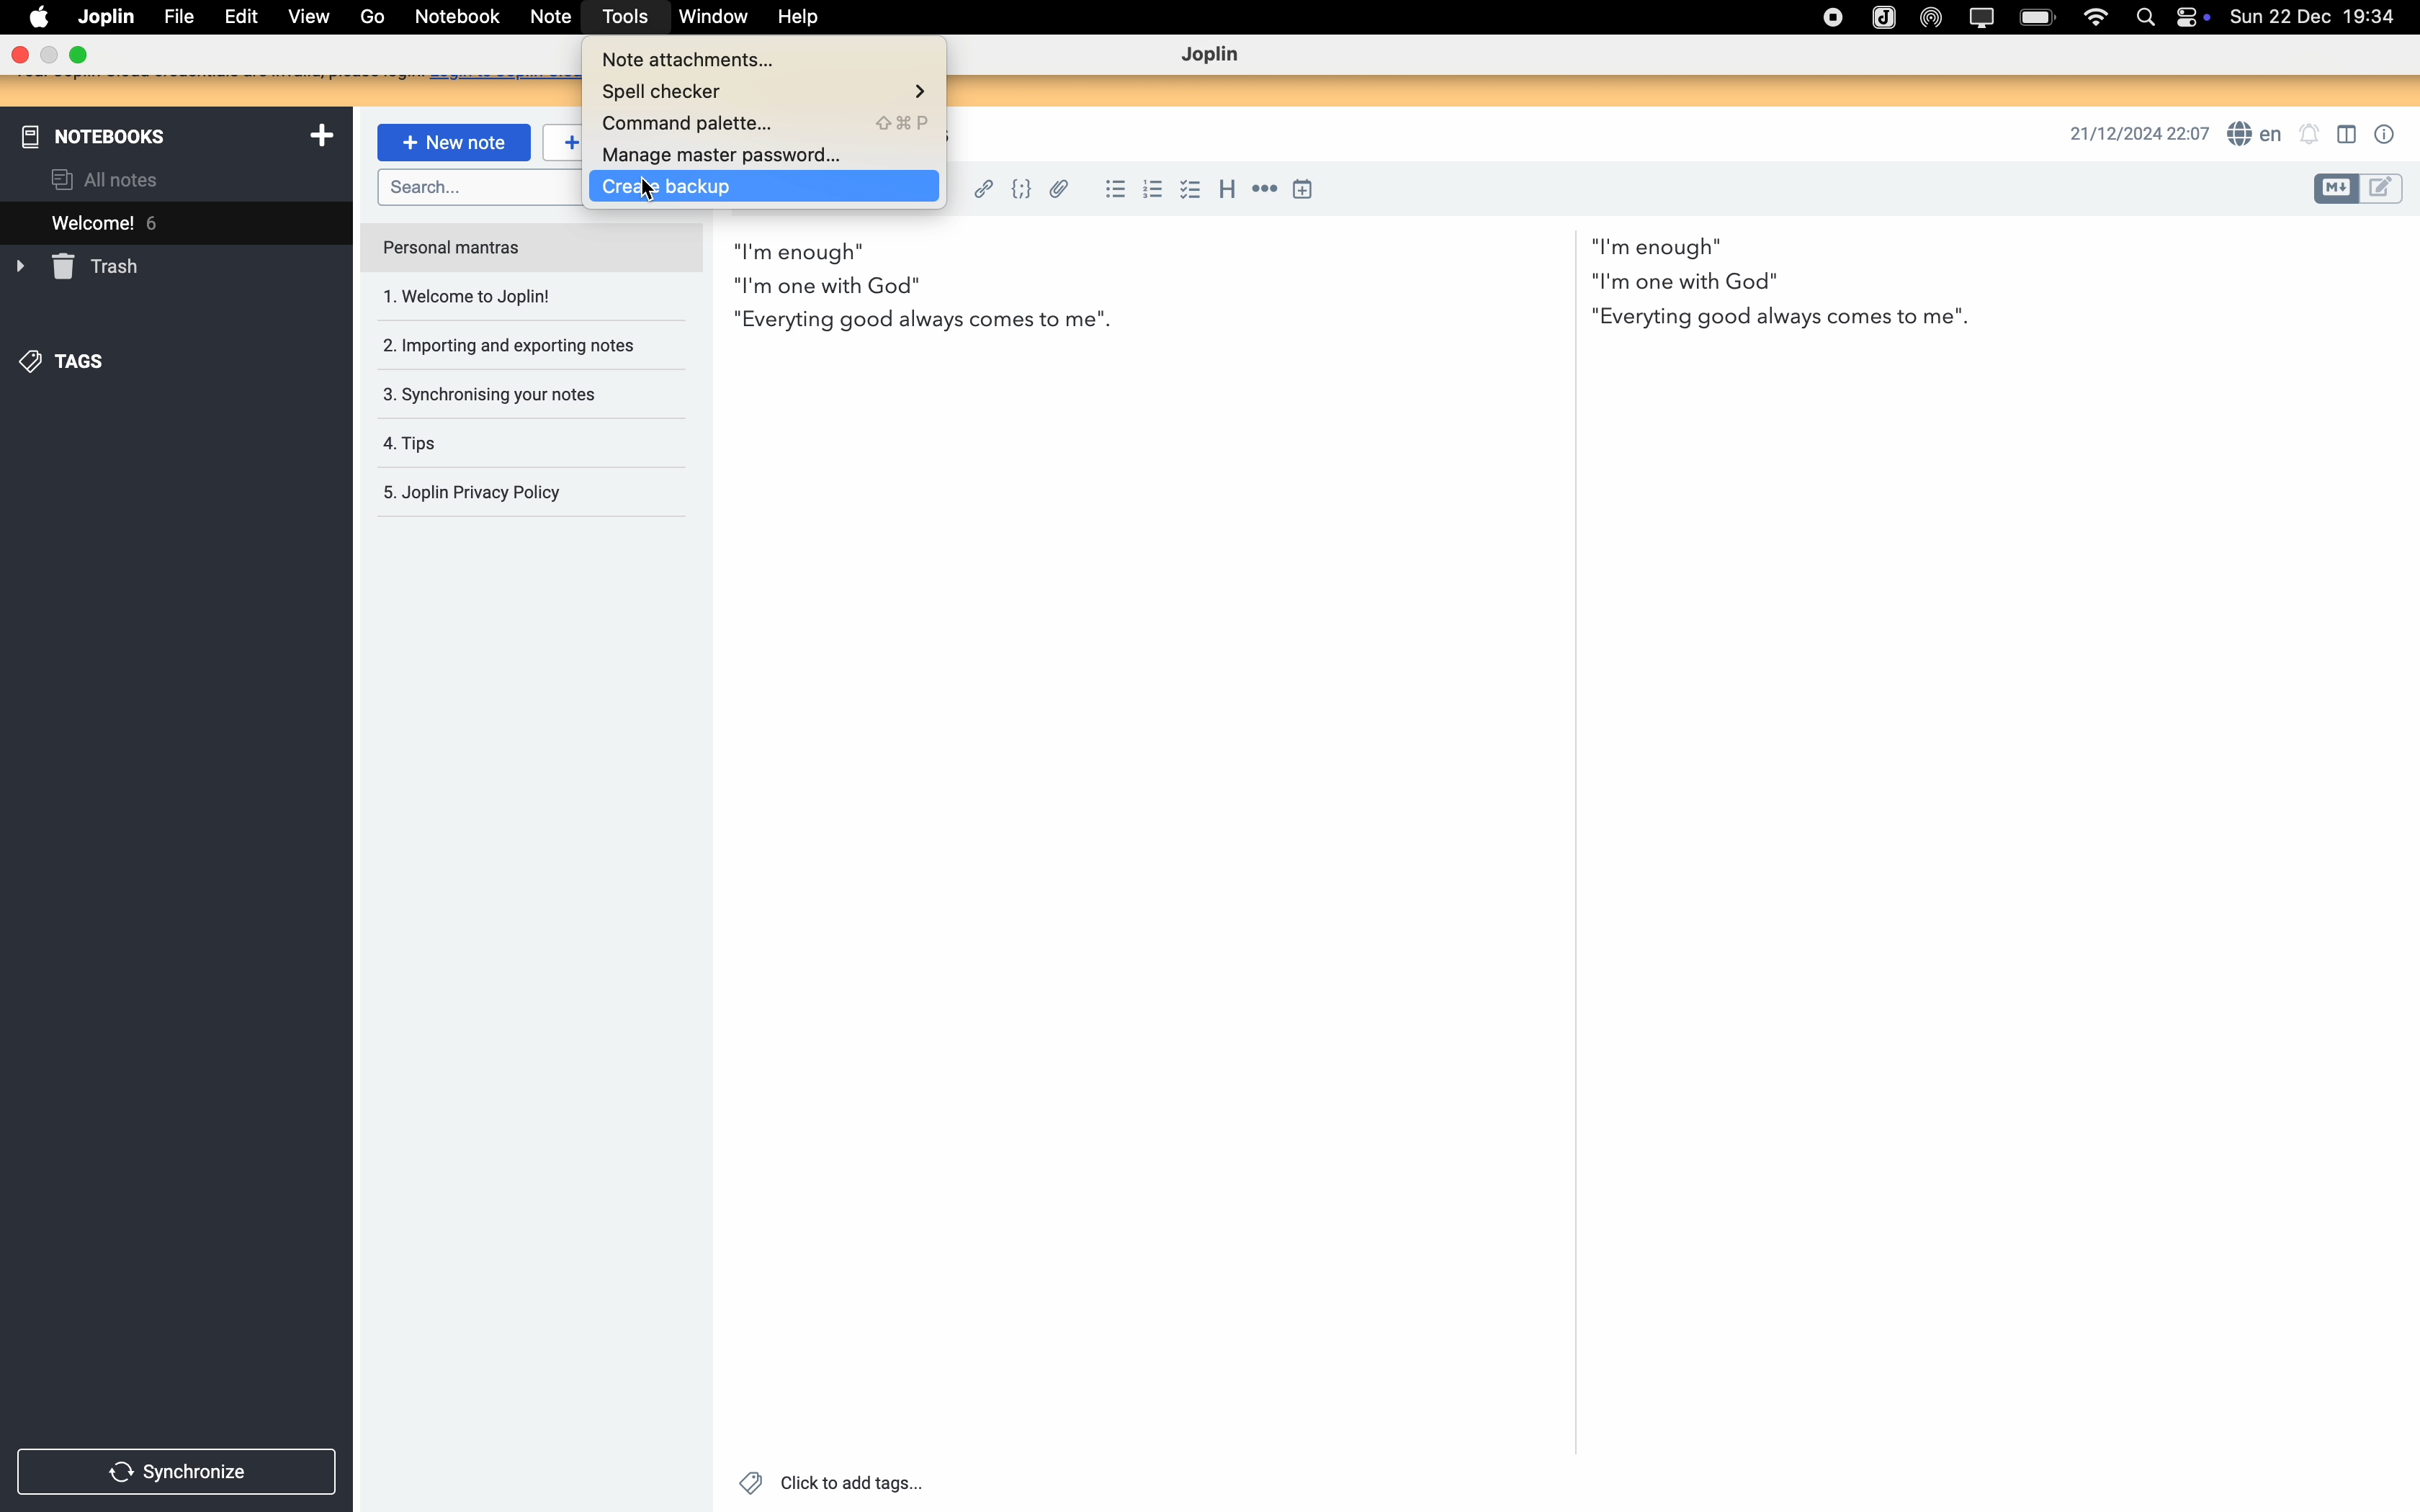  I want to click on welcome, so click(172, 224).